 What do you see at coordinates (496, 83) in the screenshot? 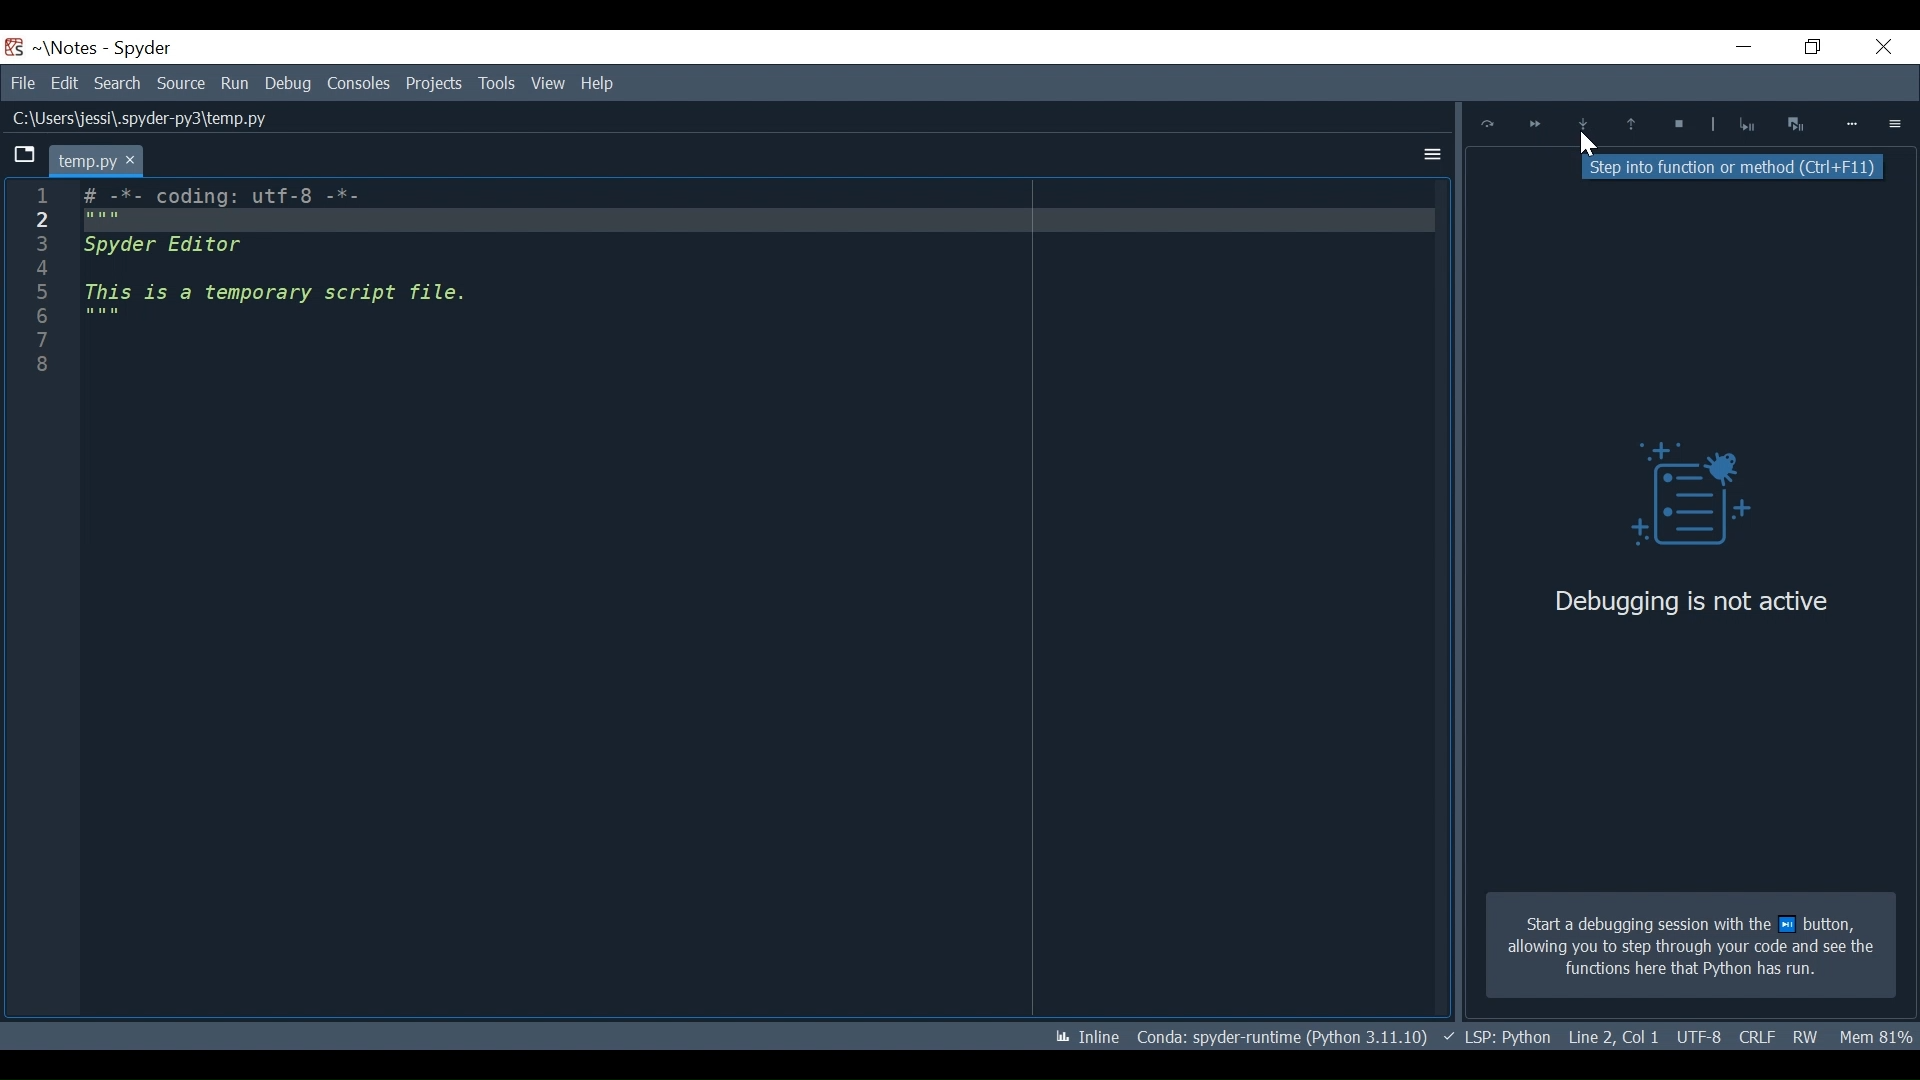
I see `View` at bounding box center [496, 83].